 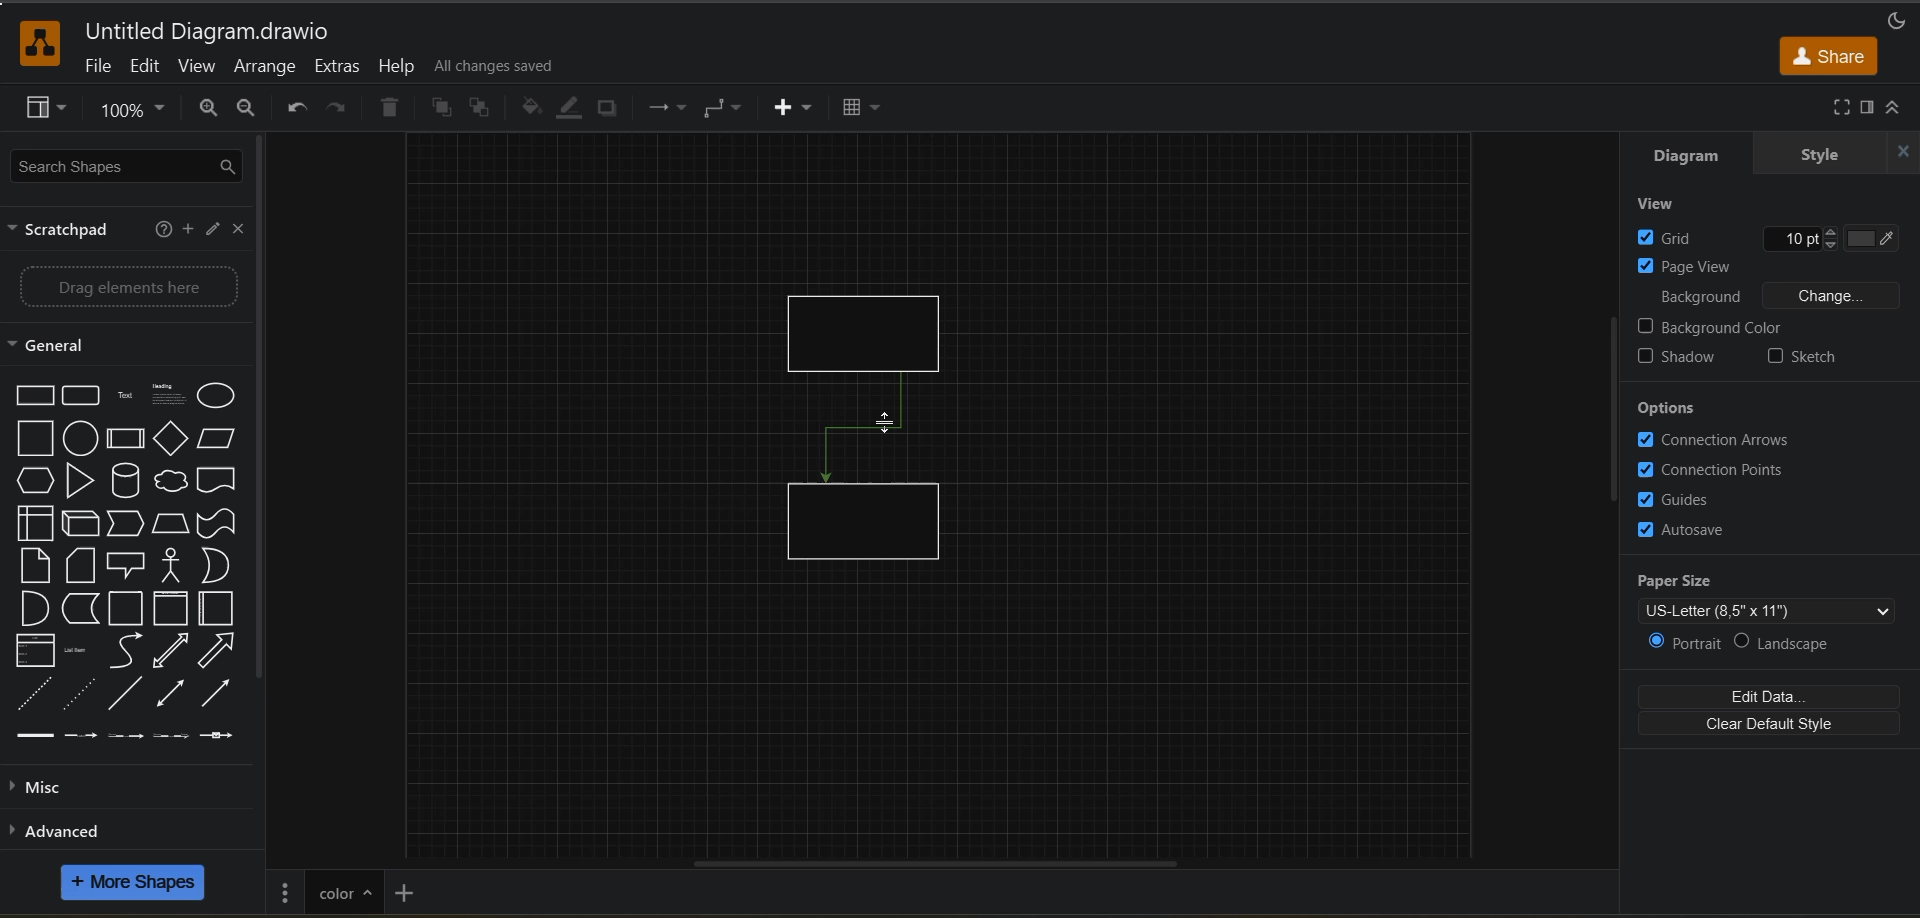 What do you see at coordinates (187, 228) in the screenshot?
I see `add` at bounding box center [187, 228].